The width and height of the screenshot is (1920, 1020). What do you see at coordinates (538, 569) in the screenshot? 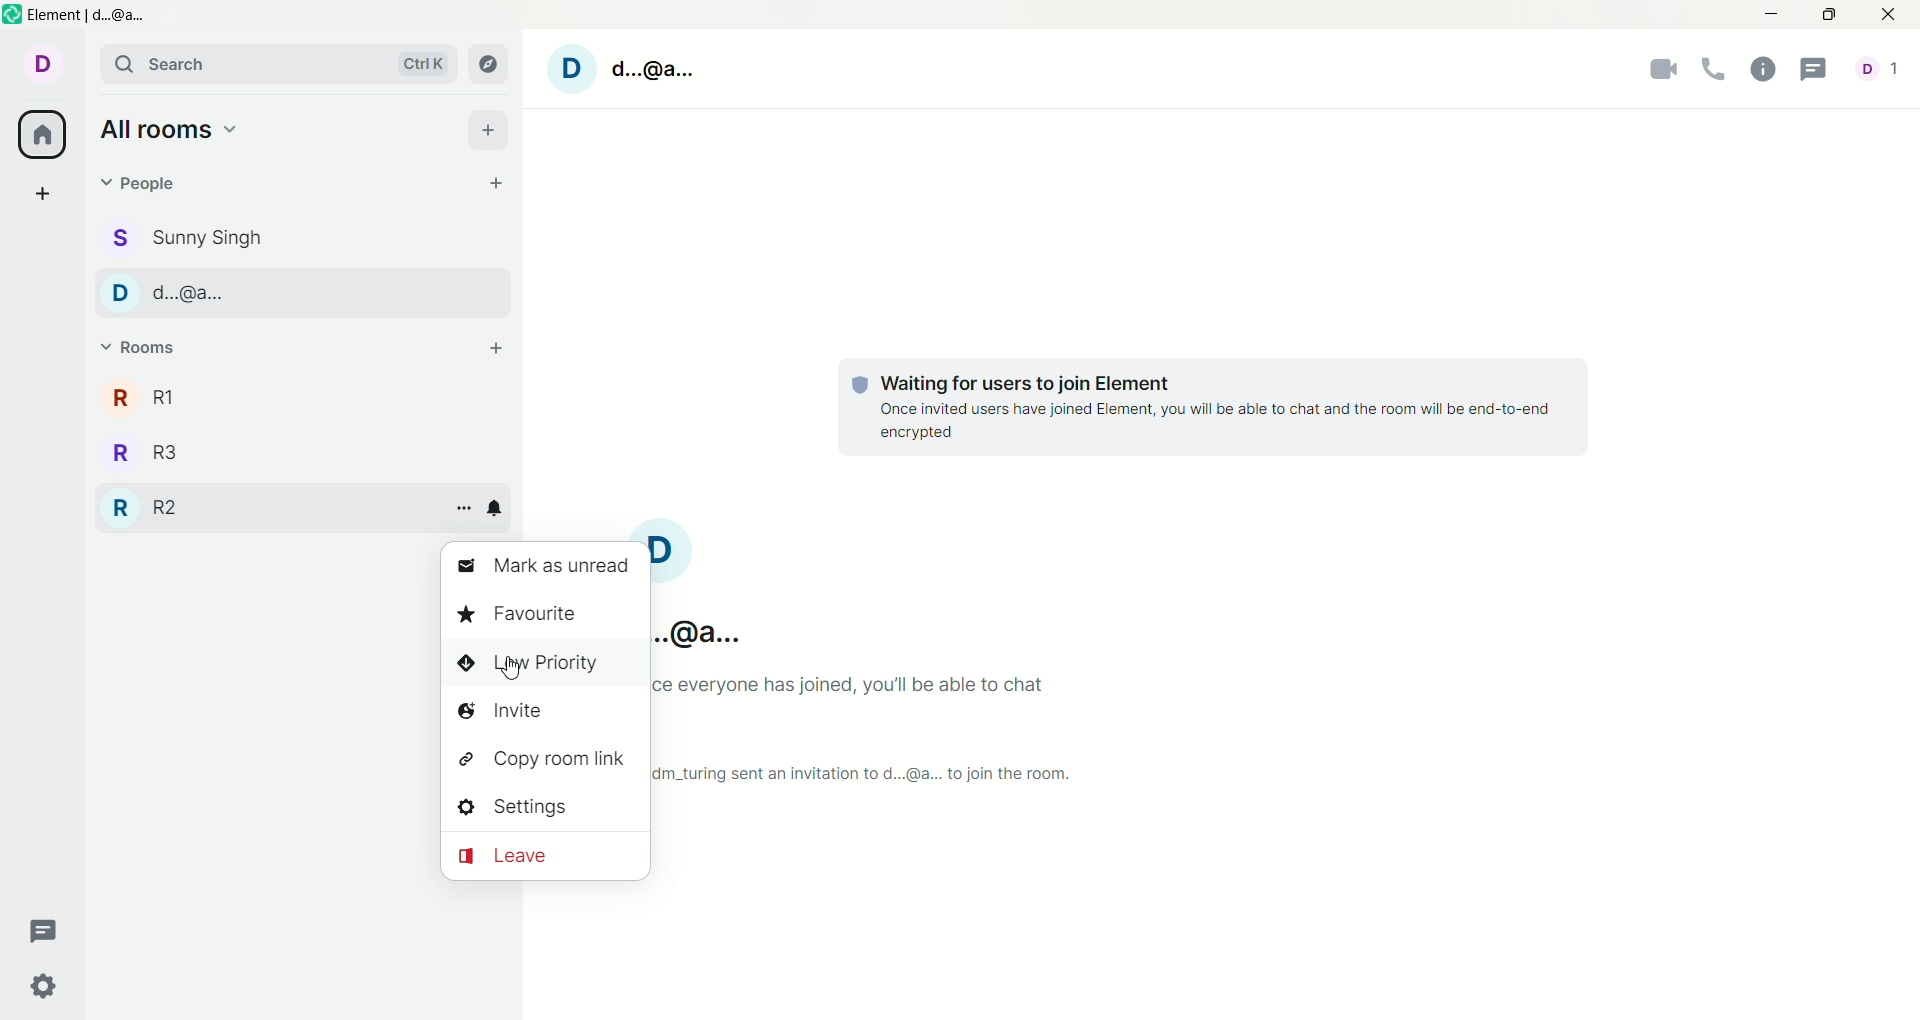
I see `mark as unread` at bounding box center [538, 569].